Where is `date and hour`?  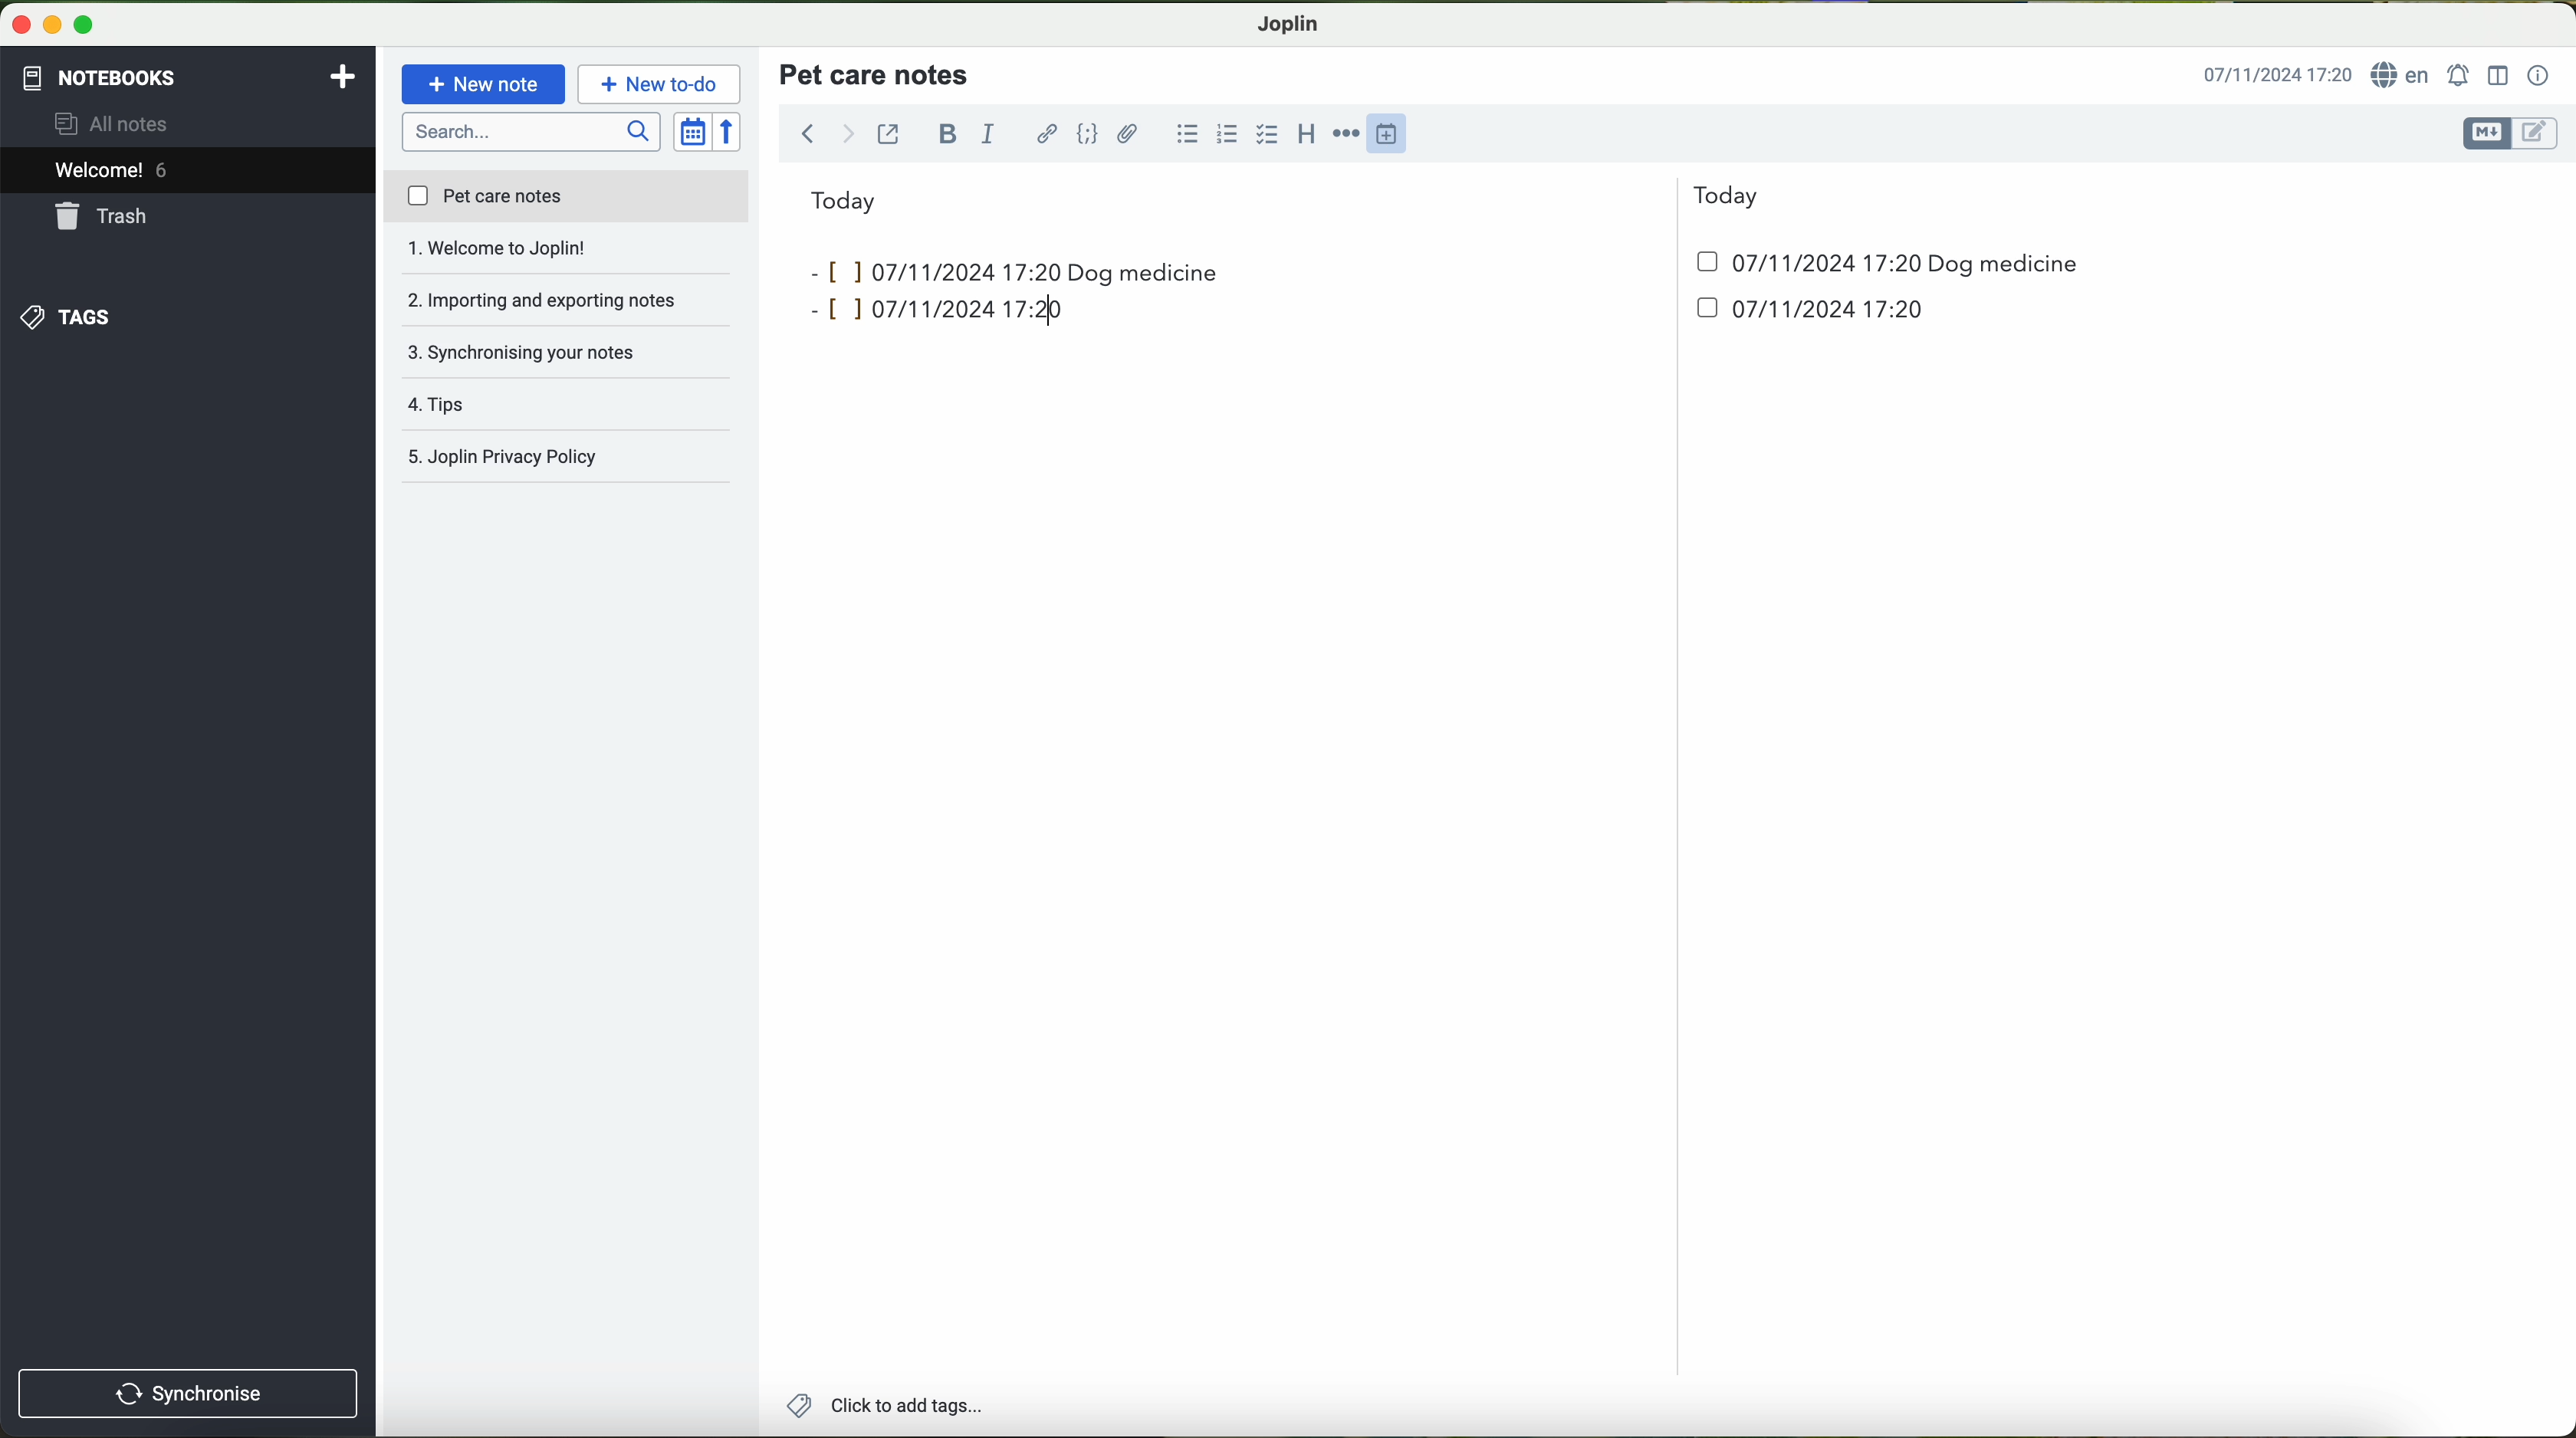 date and hour is located at coordinates (1365, 315).